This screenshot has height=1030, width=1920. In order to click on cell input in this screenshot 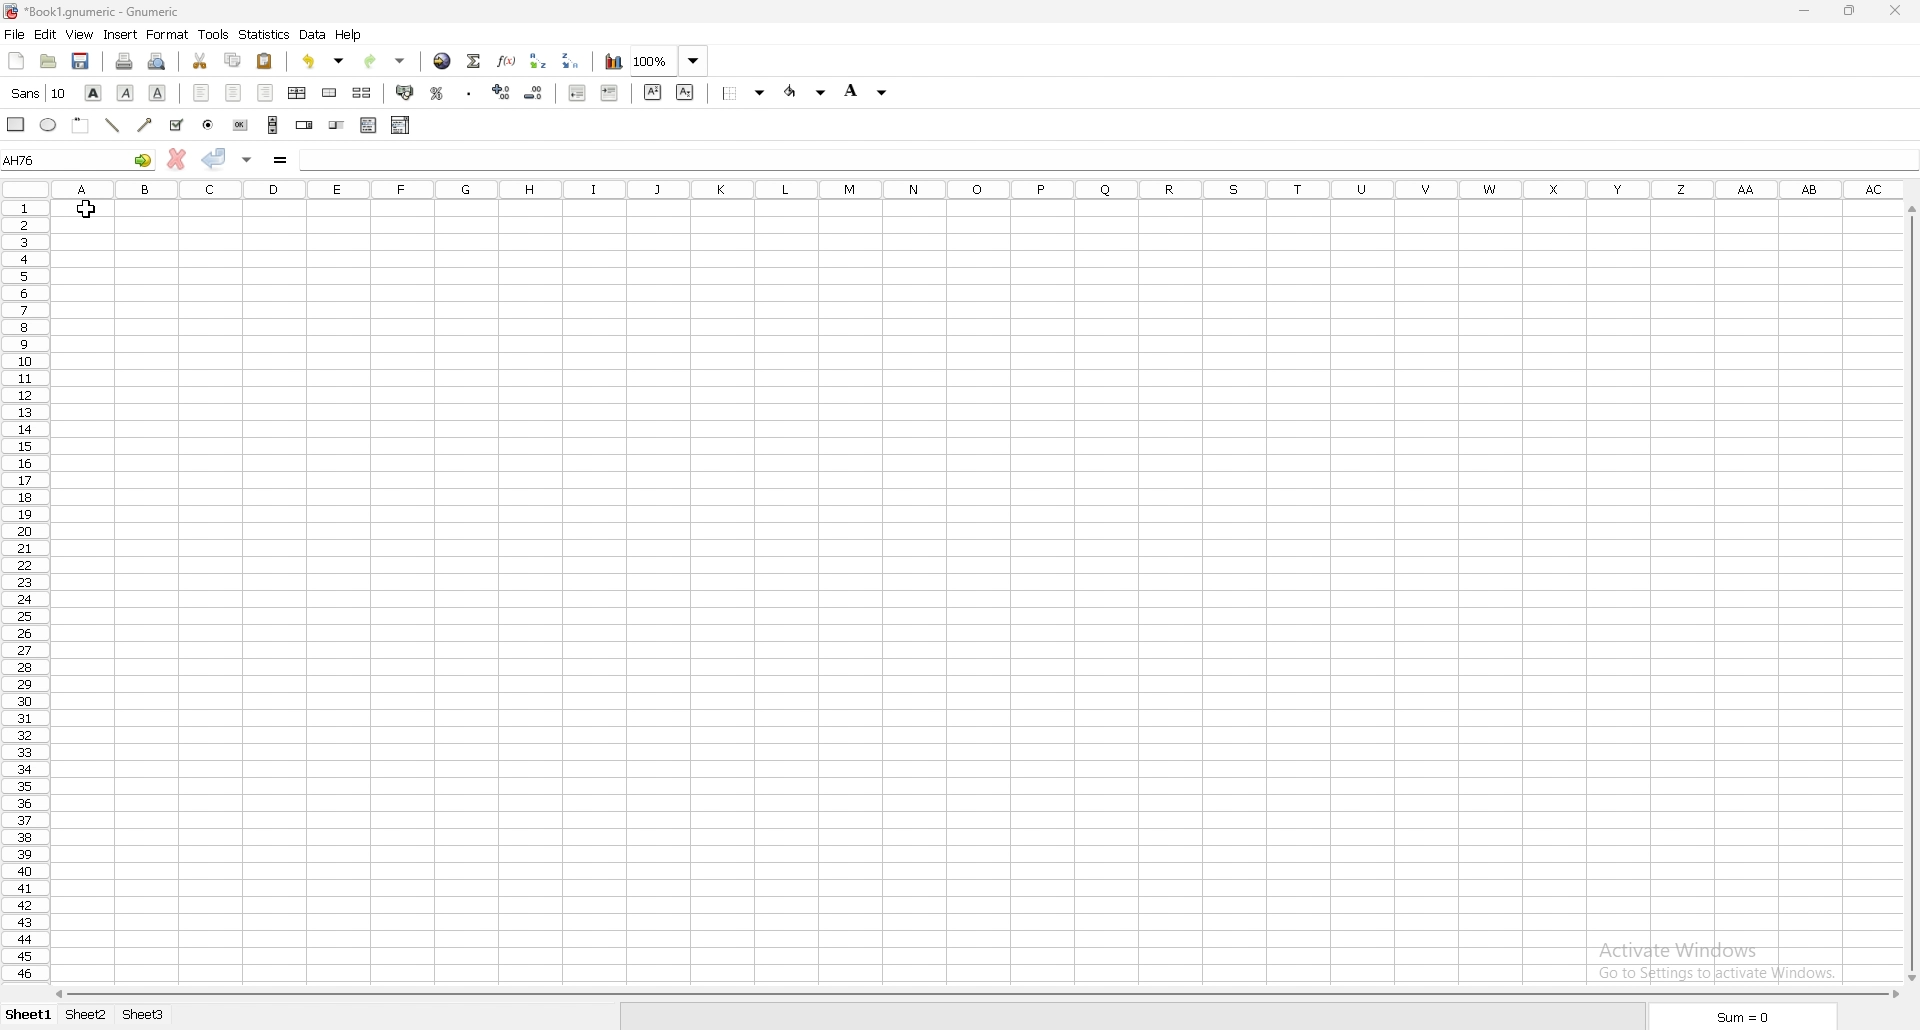, I will do `click(1107, 159)`.